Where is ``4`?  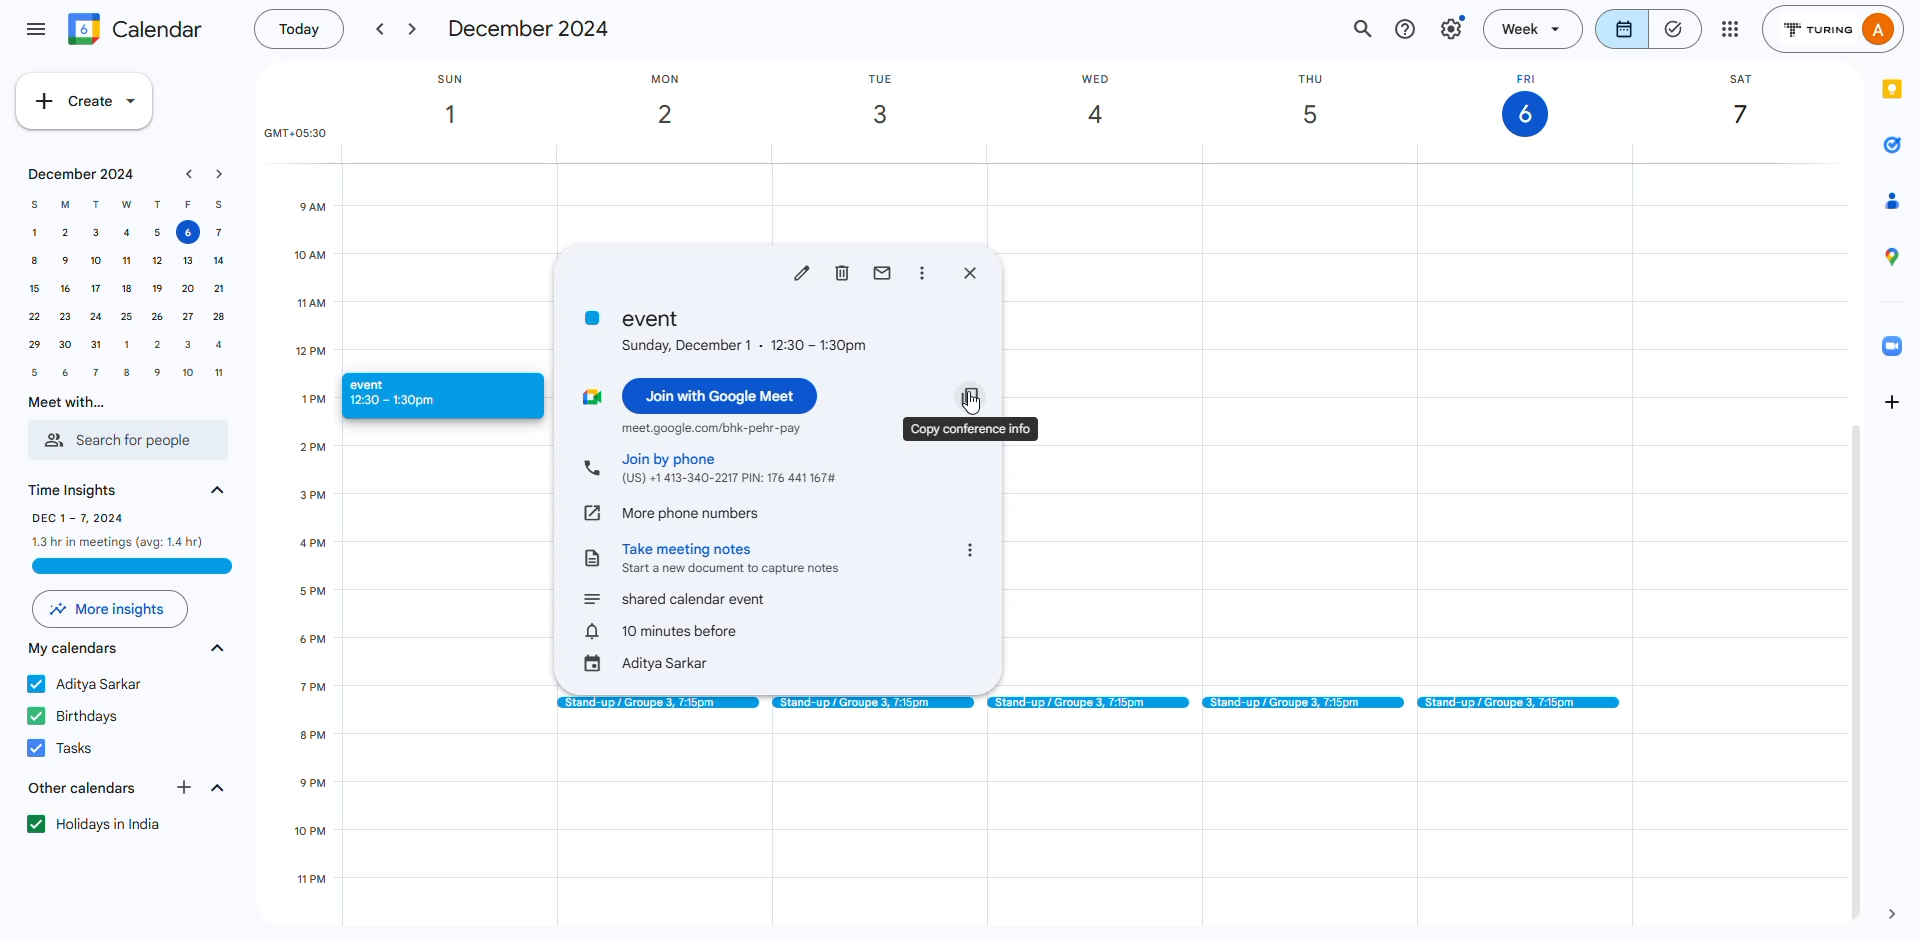 `4 is located at coordinates (218, 261).